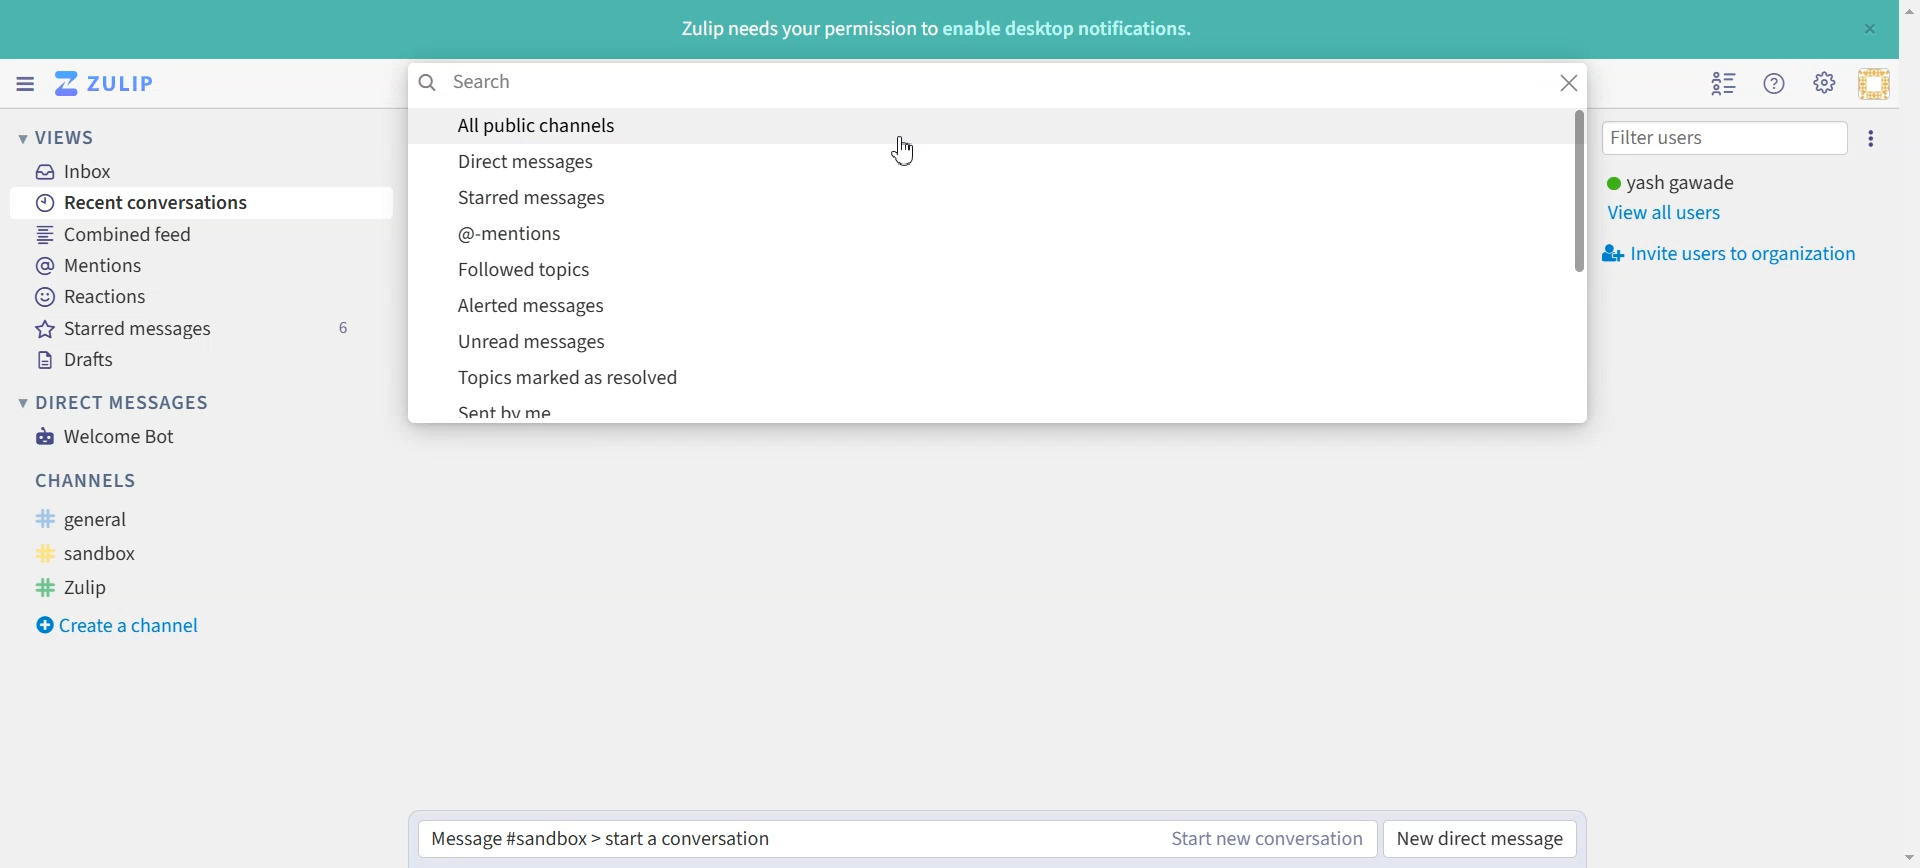 The image size is (1920, 868). I want to click on Search, so click(979, 83).